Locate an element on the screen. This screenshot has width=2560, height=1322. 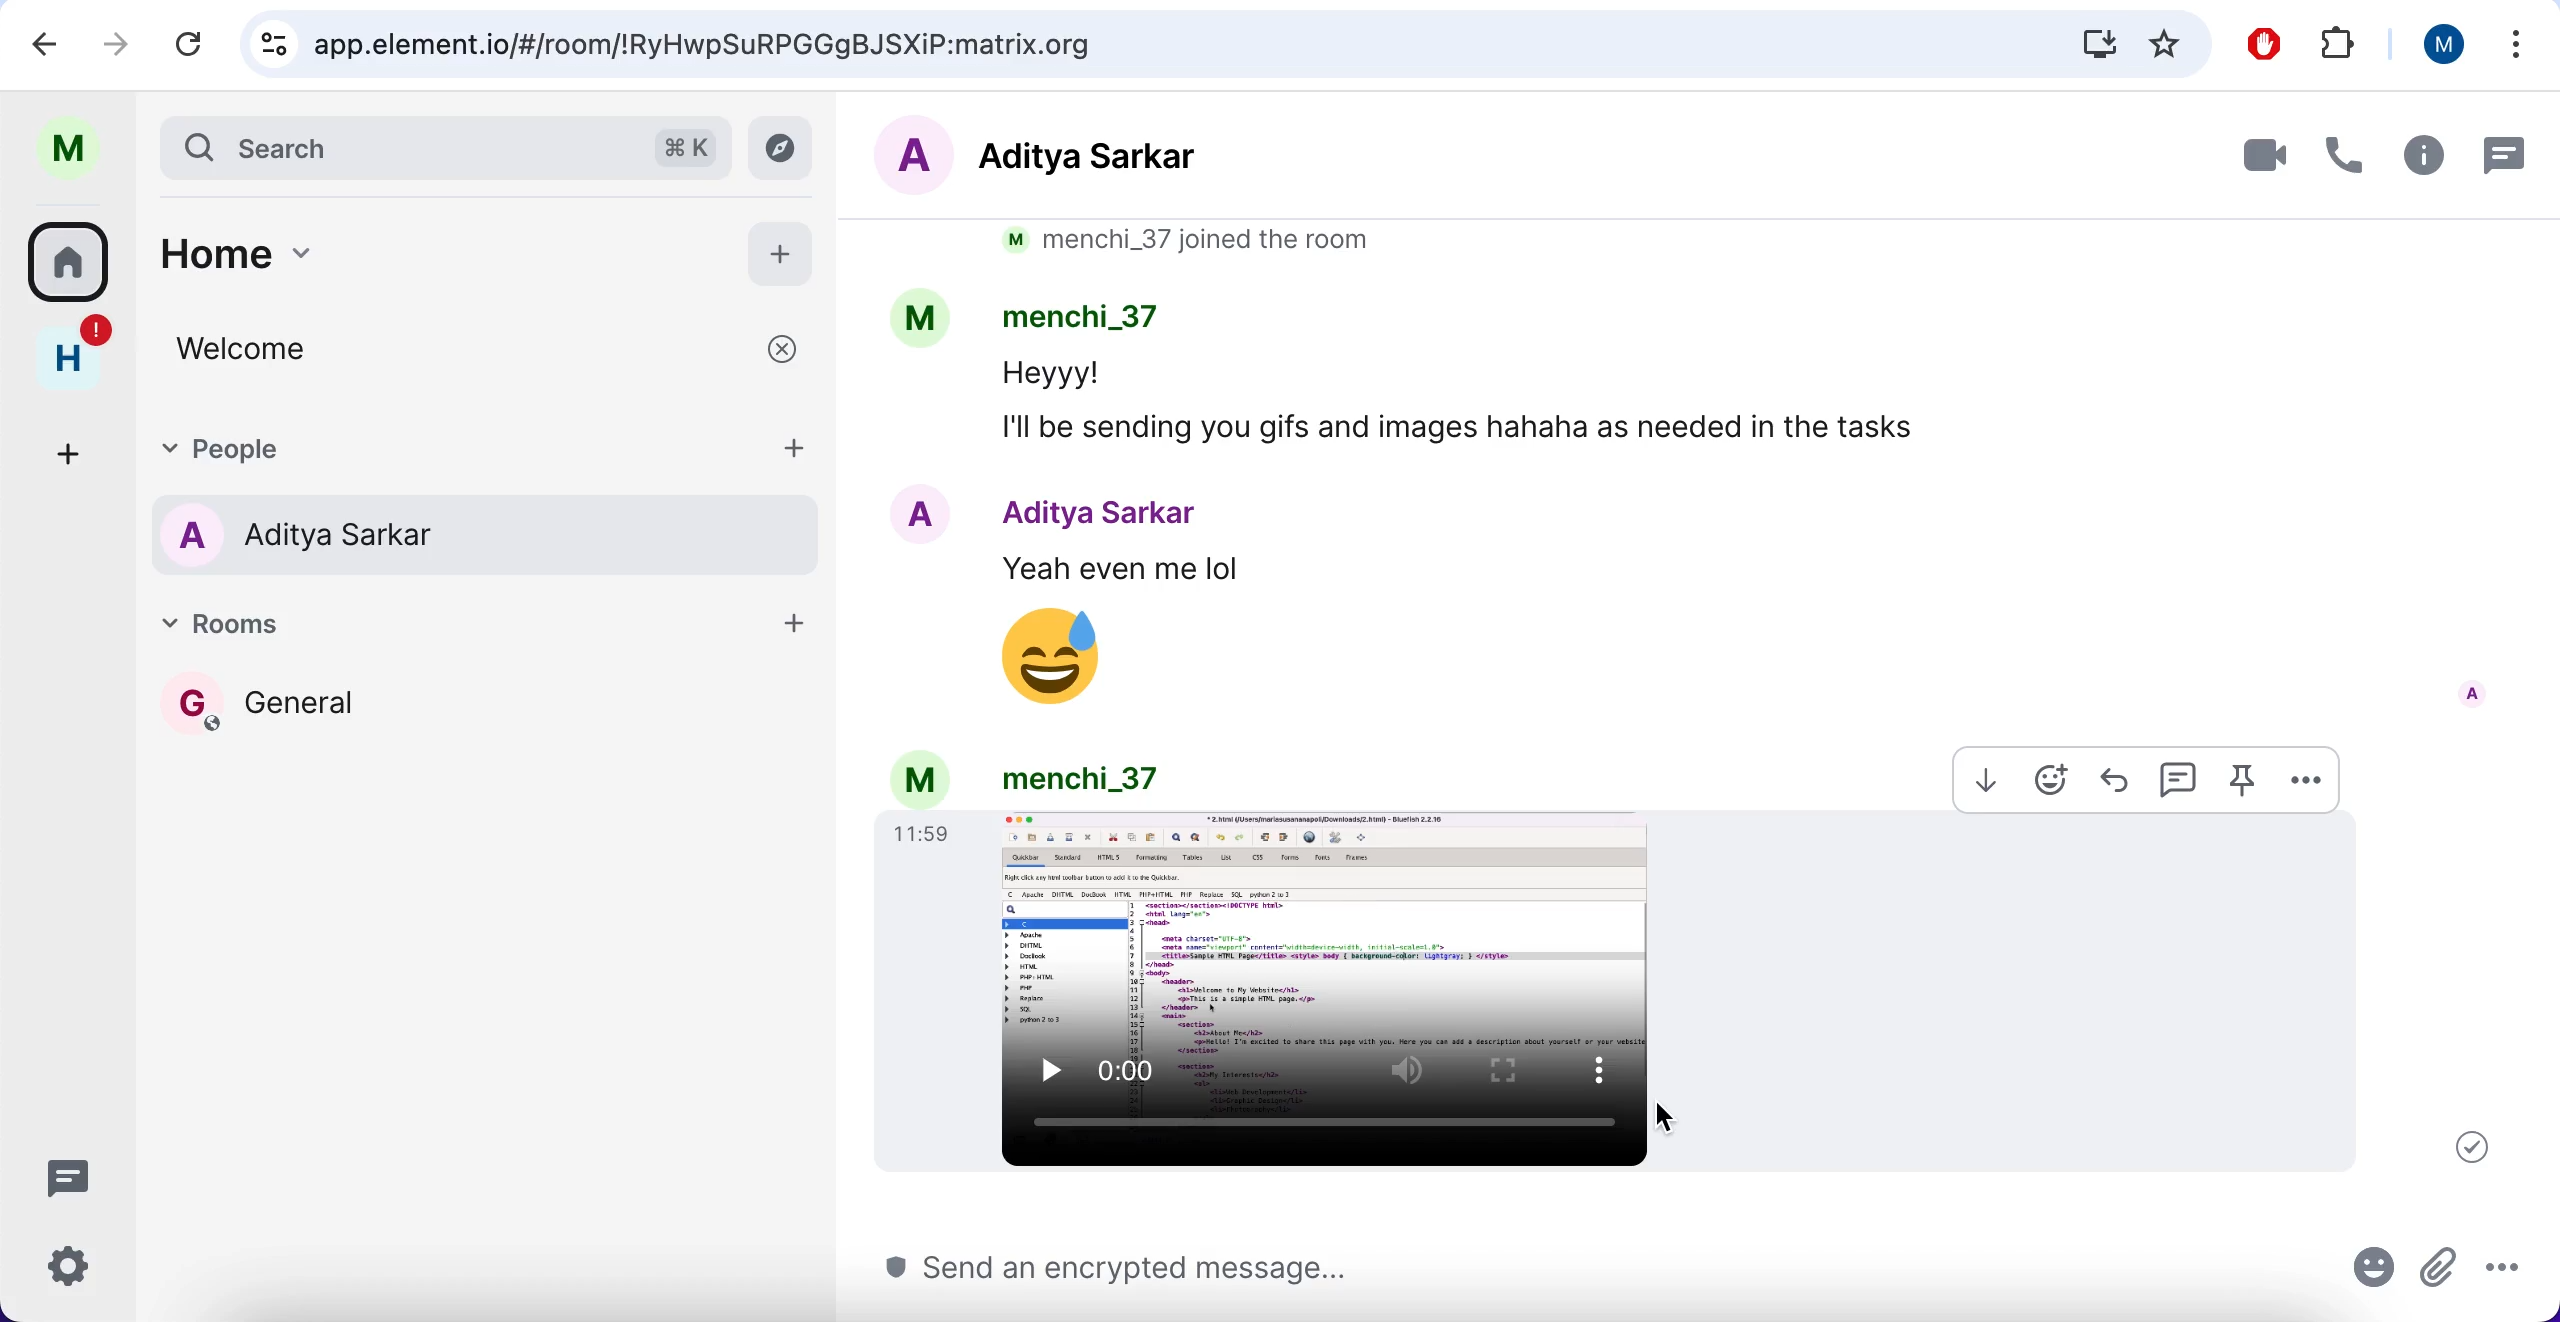
home is located at coordinates (70, 352).